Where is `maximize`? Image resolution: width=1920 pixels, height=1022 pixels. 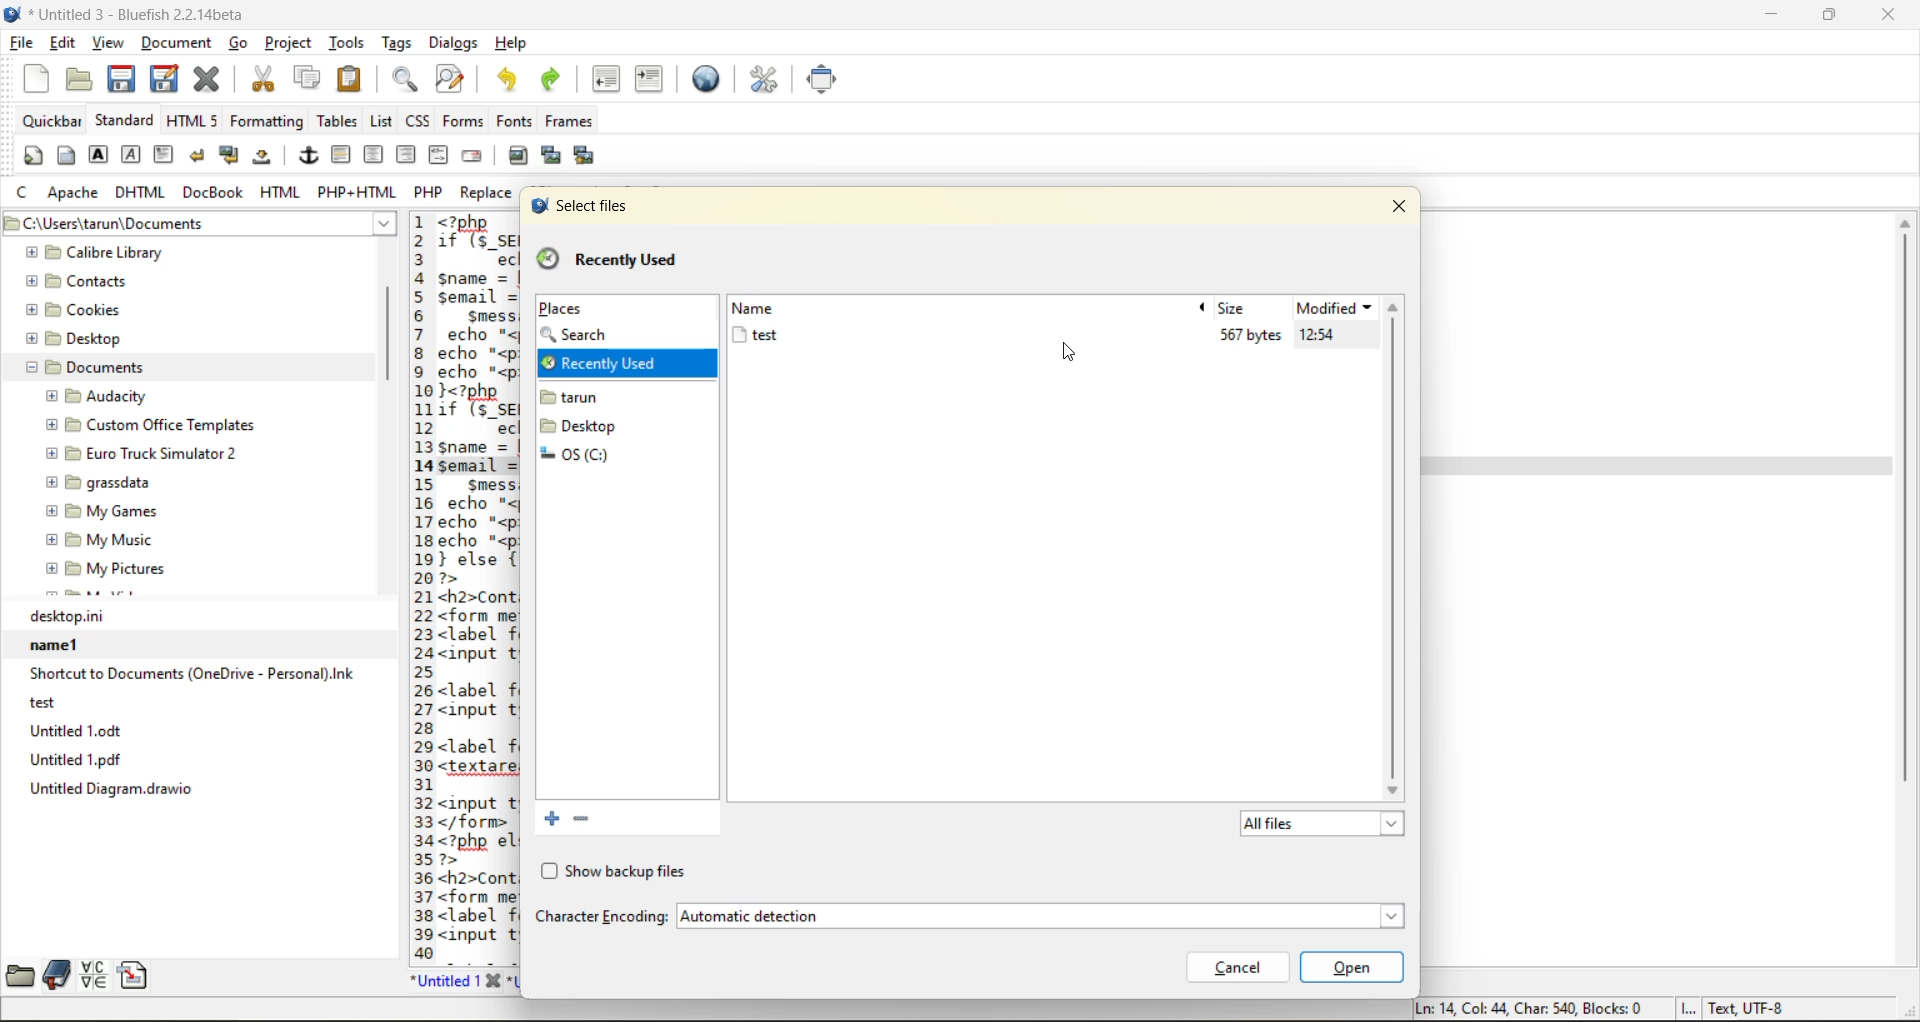 maximize is located at coordinates (1831, 18).